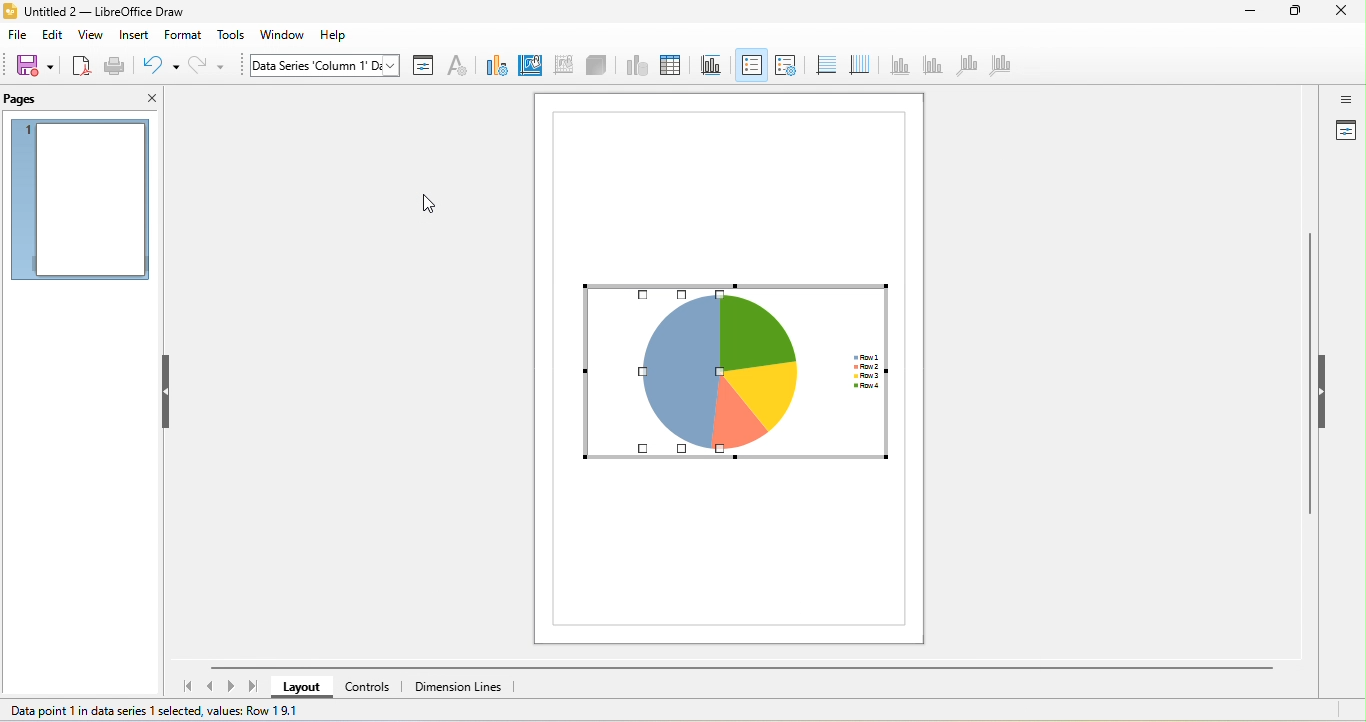 This screenshot has width=1366, height=722. Describe the element at coordinates (288, 35) in the screenshot. I see `window` at that location.